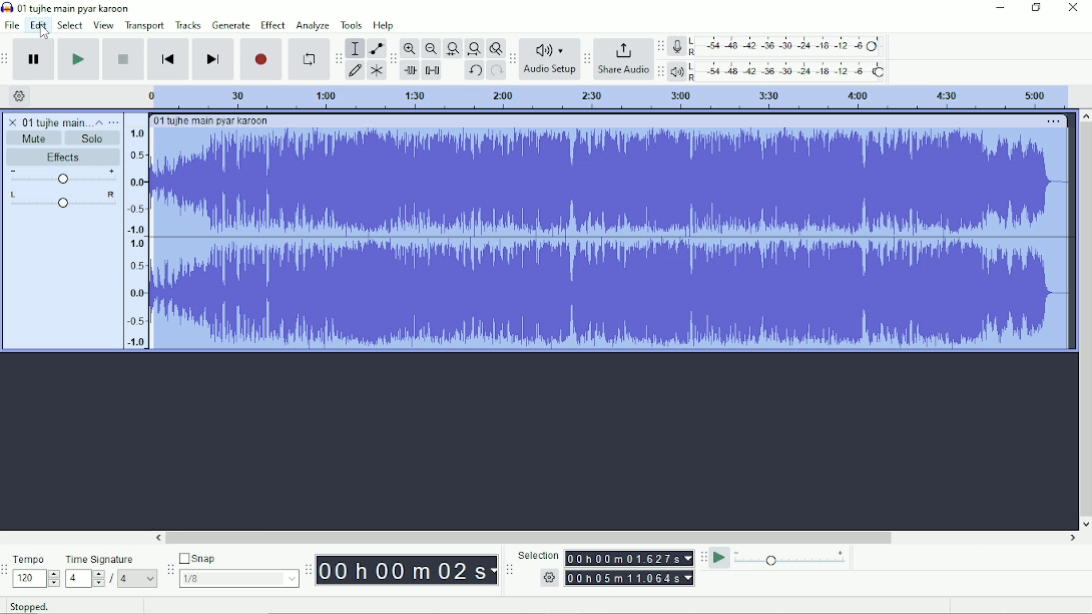 The height and width of the screenshot is (614, 1092). I want to click on Timeline options, so click(18, 96).